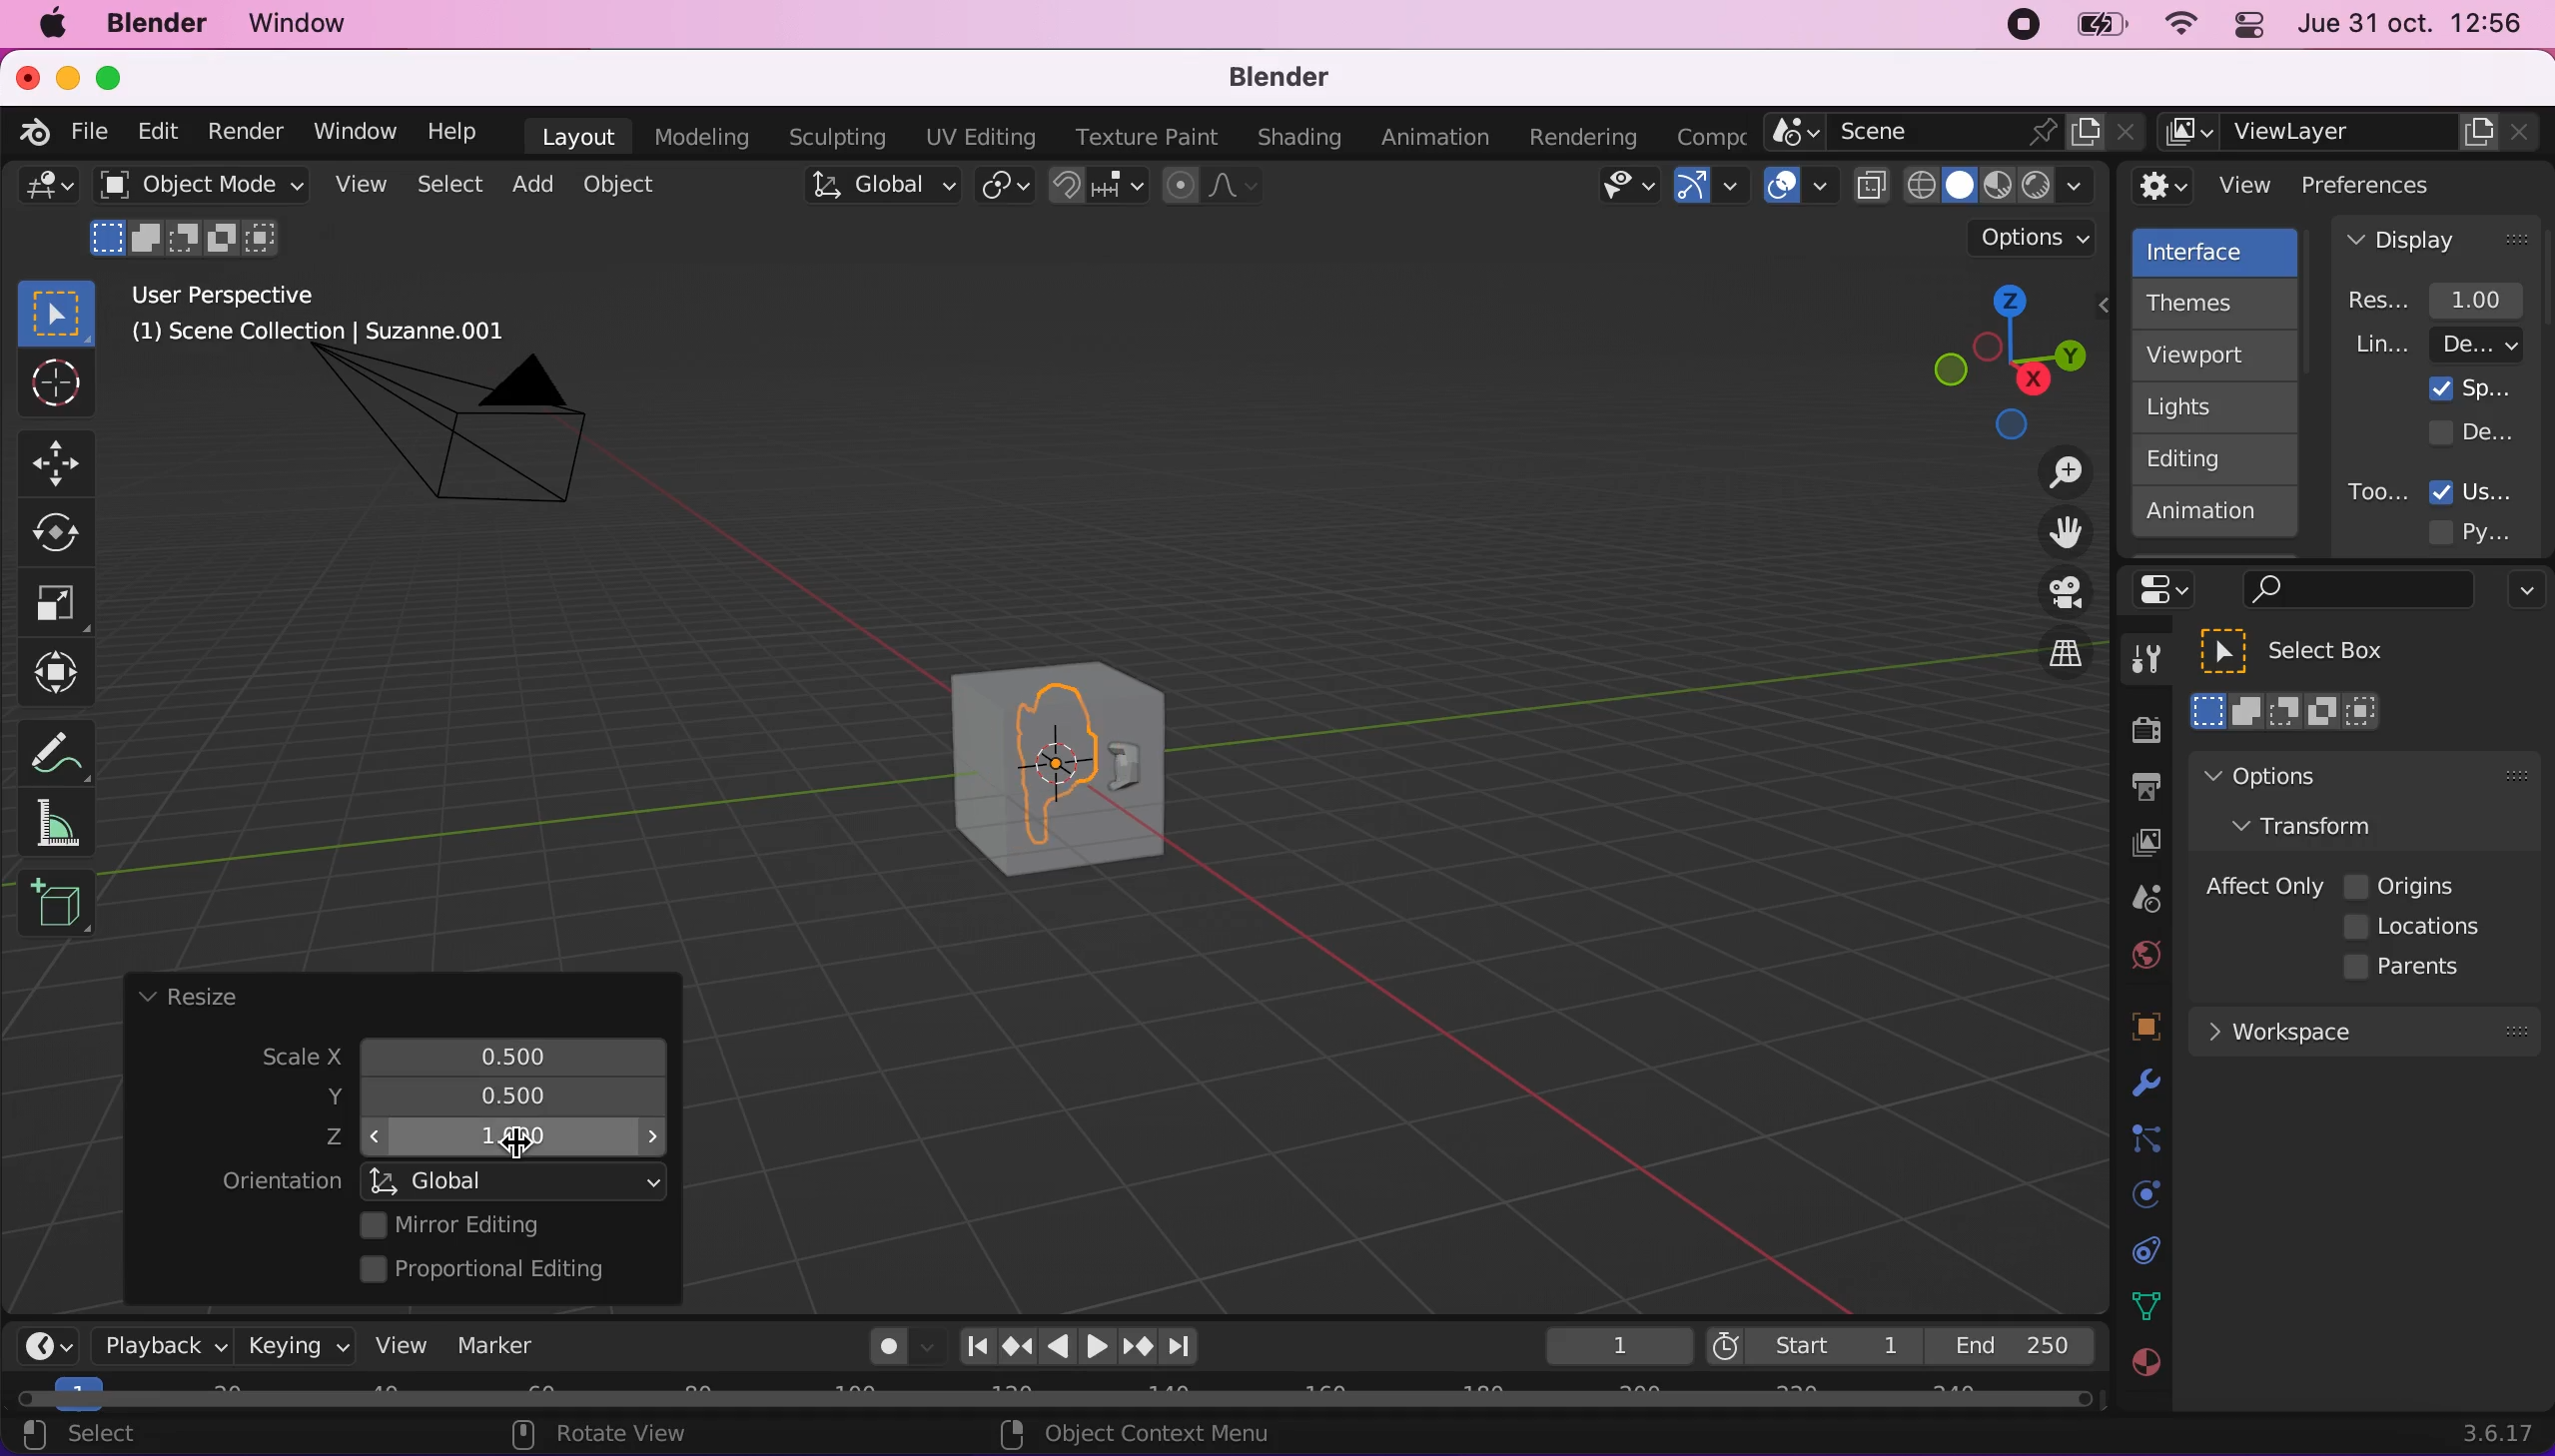  What do you see at coordinates (2411, 24) in the screenshot?
I see `jue 31 oct. 12:56` at bounding box center [2411, 24].